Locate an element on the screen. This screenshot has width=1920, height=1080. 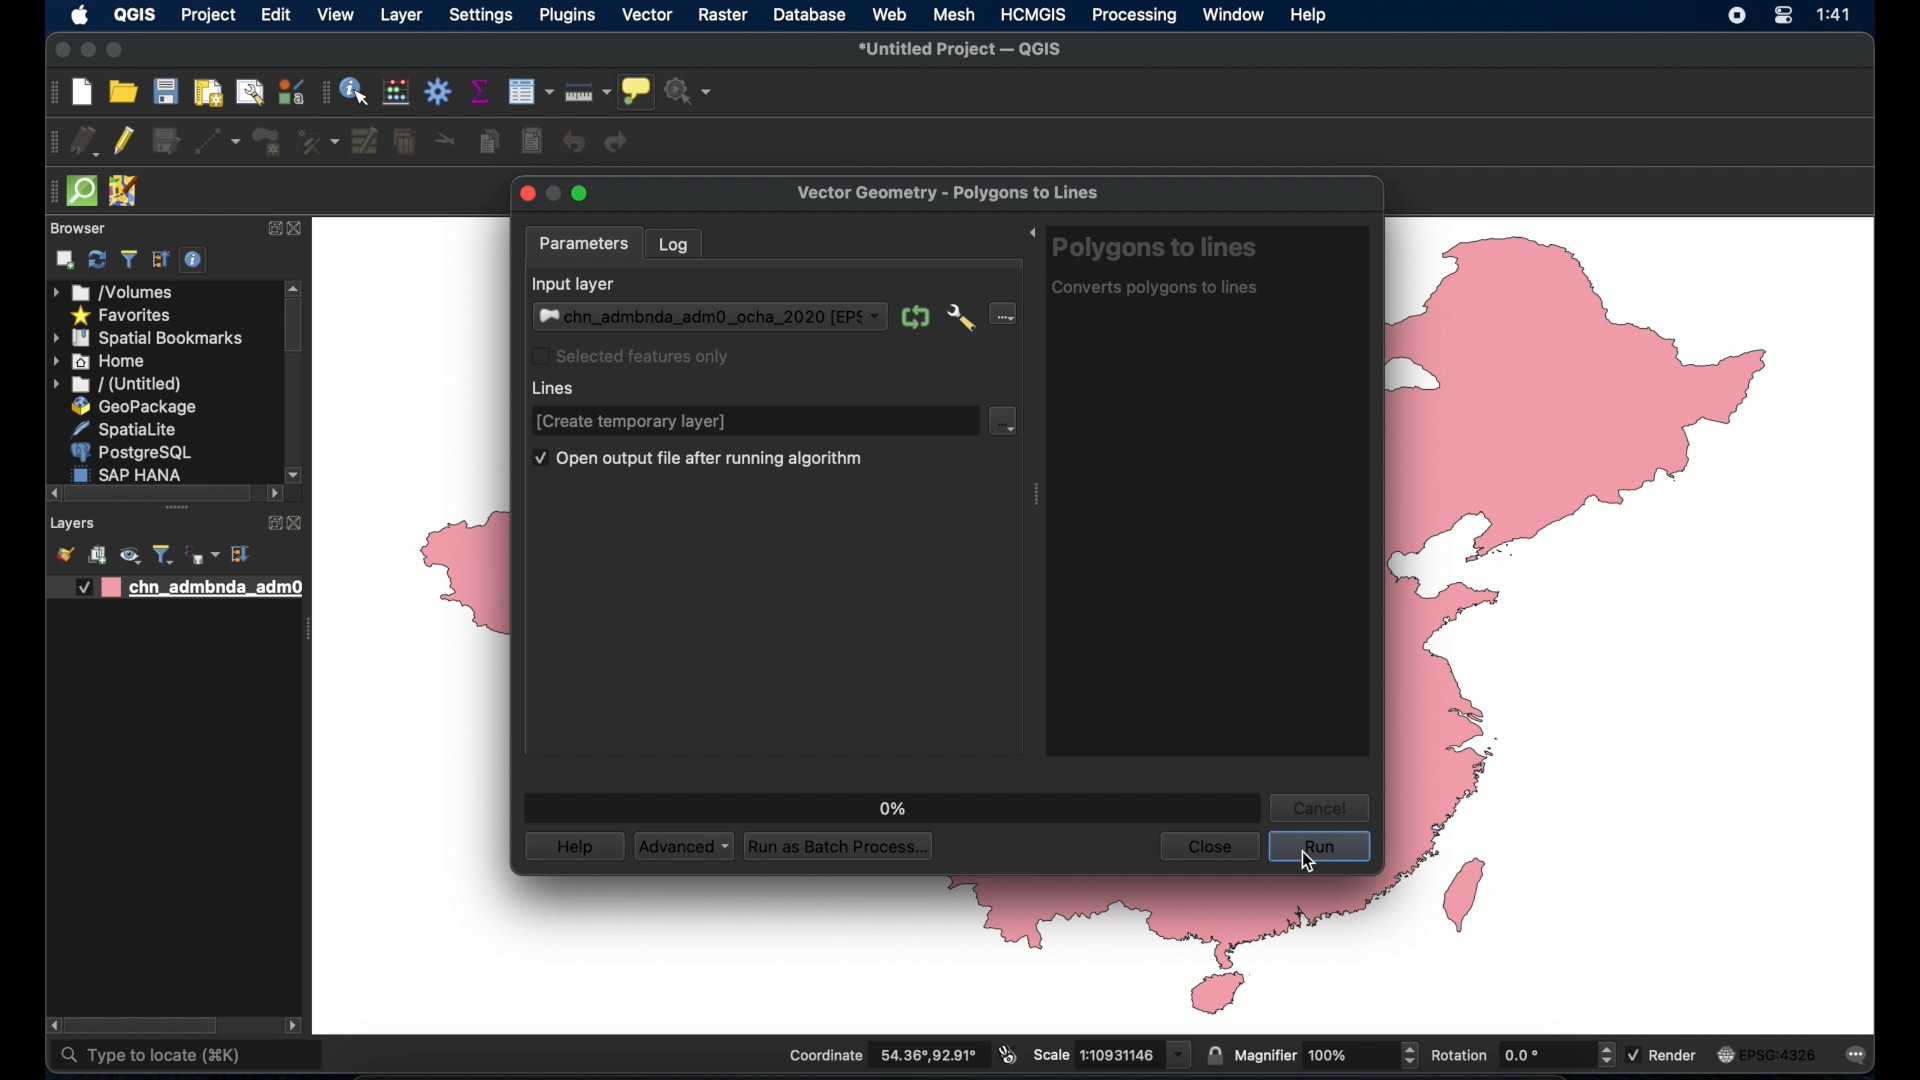
view is located at coordinates (336, 15).